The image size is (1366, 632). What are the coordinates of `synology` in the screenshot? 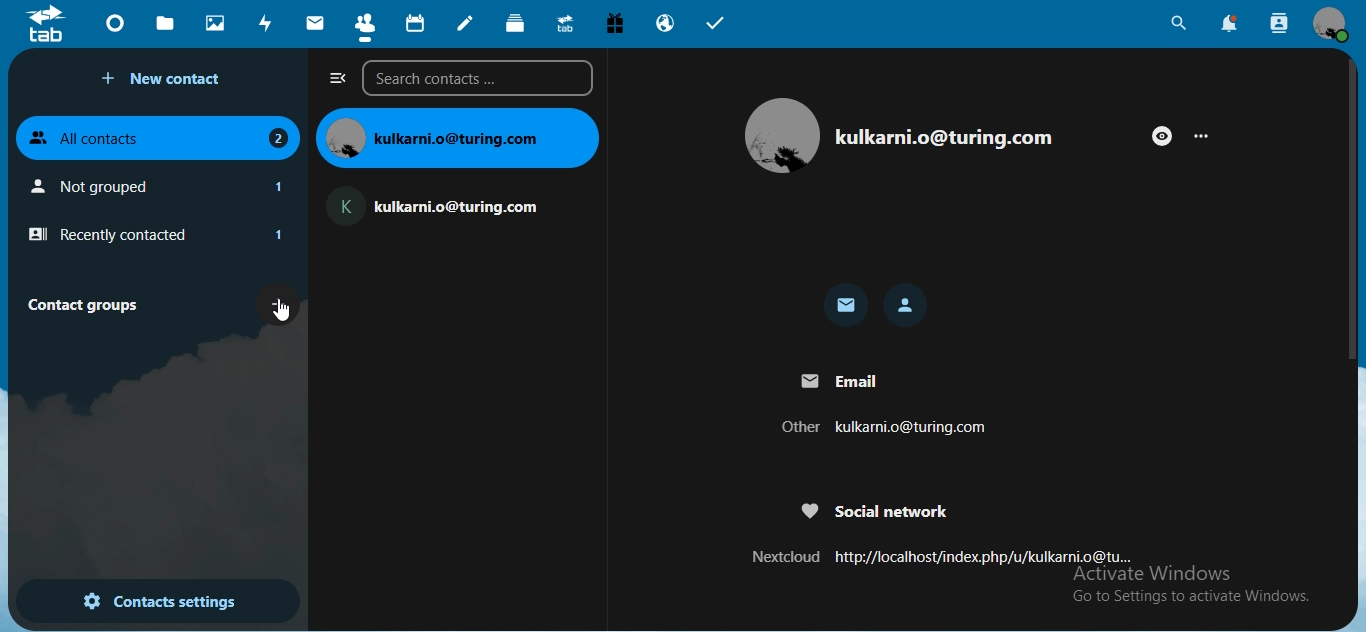 It's located at (565, 22).